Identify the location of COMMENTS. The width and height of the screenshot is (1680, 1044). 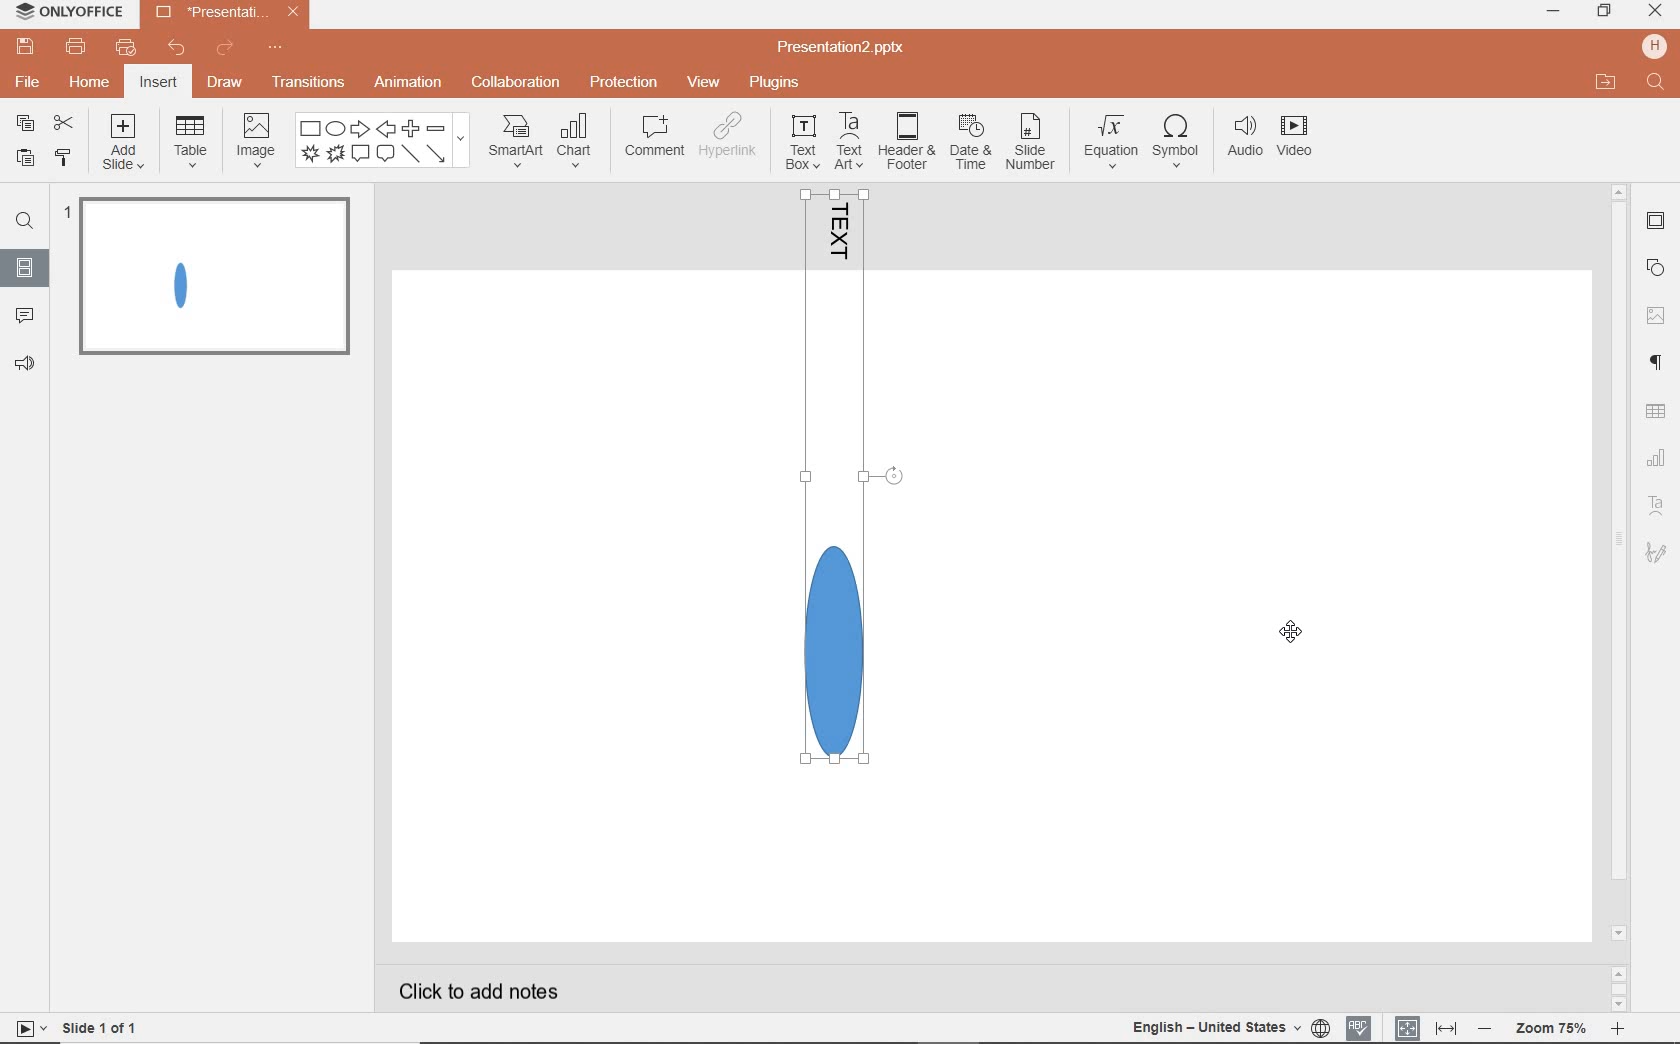
(23, 311).